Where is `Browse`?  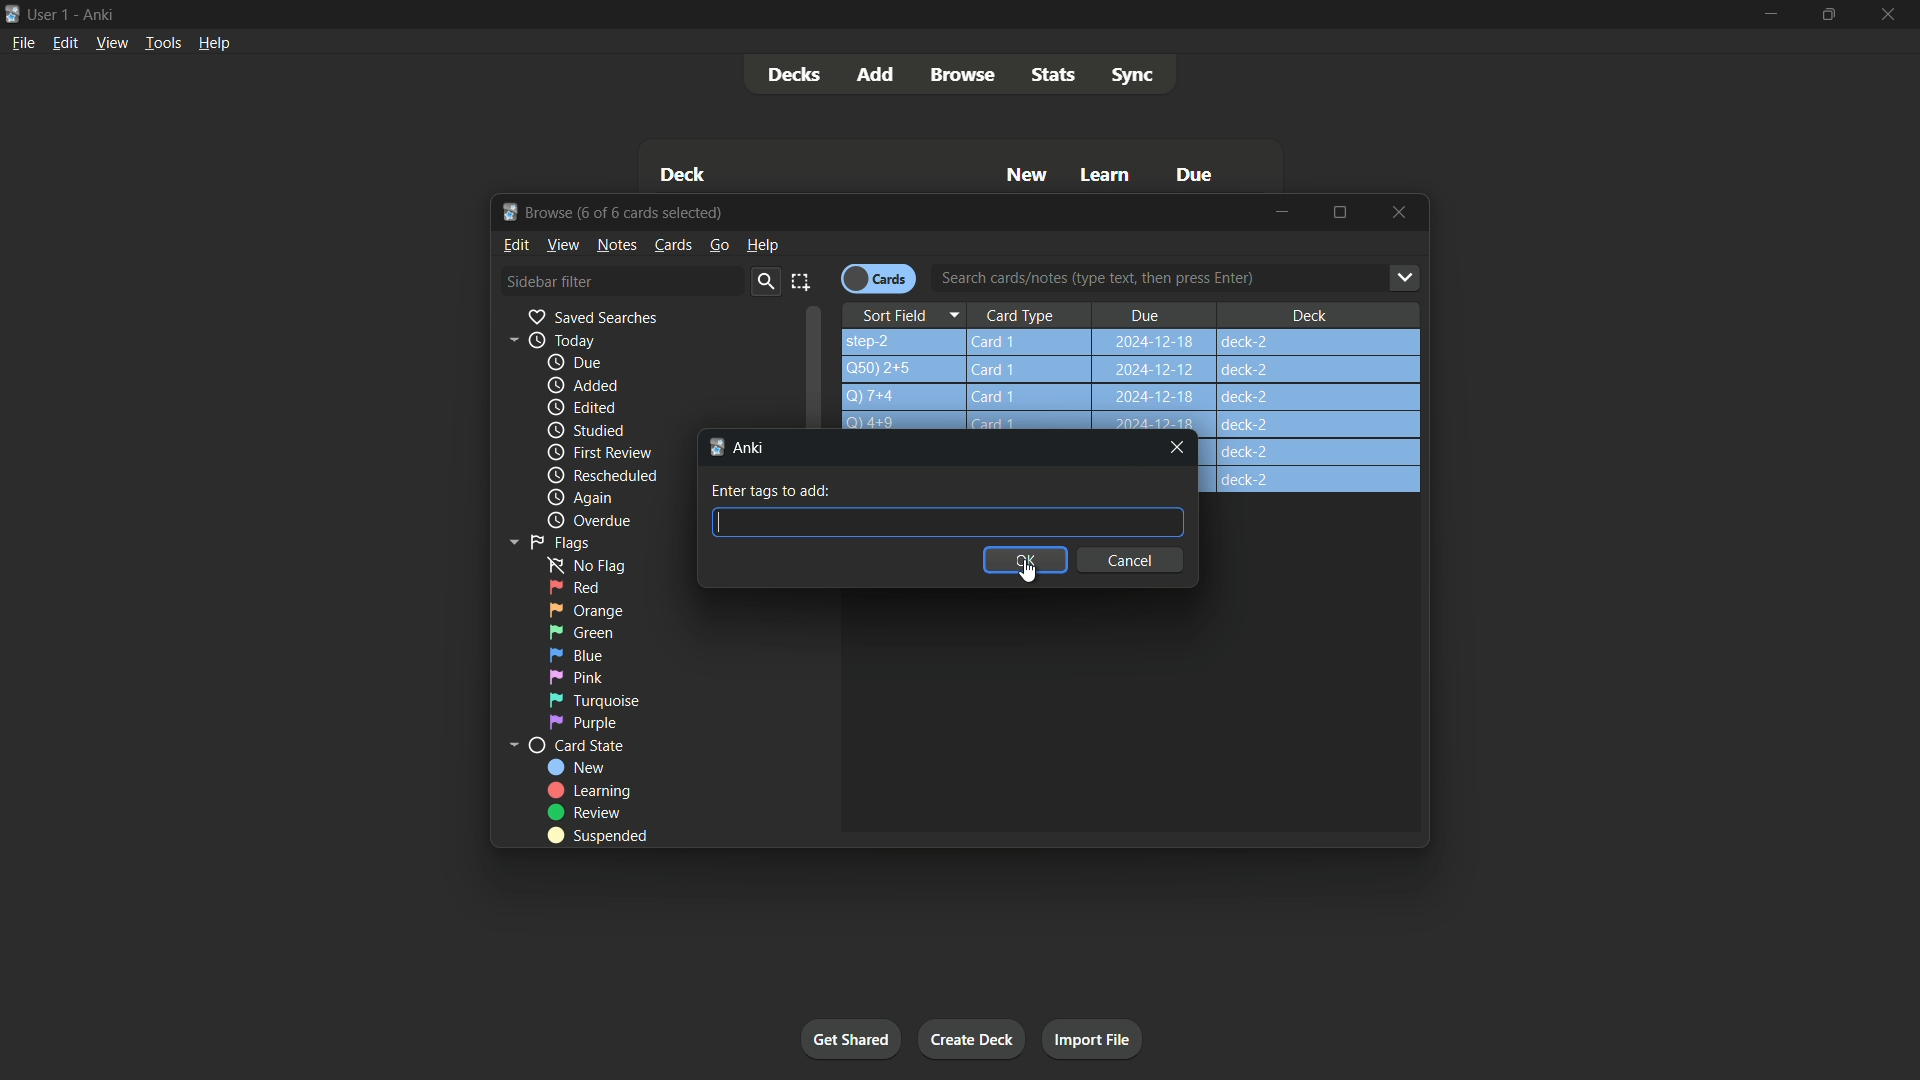
Browse is located at coordinates (961, 74).